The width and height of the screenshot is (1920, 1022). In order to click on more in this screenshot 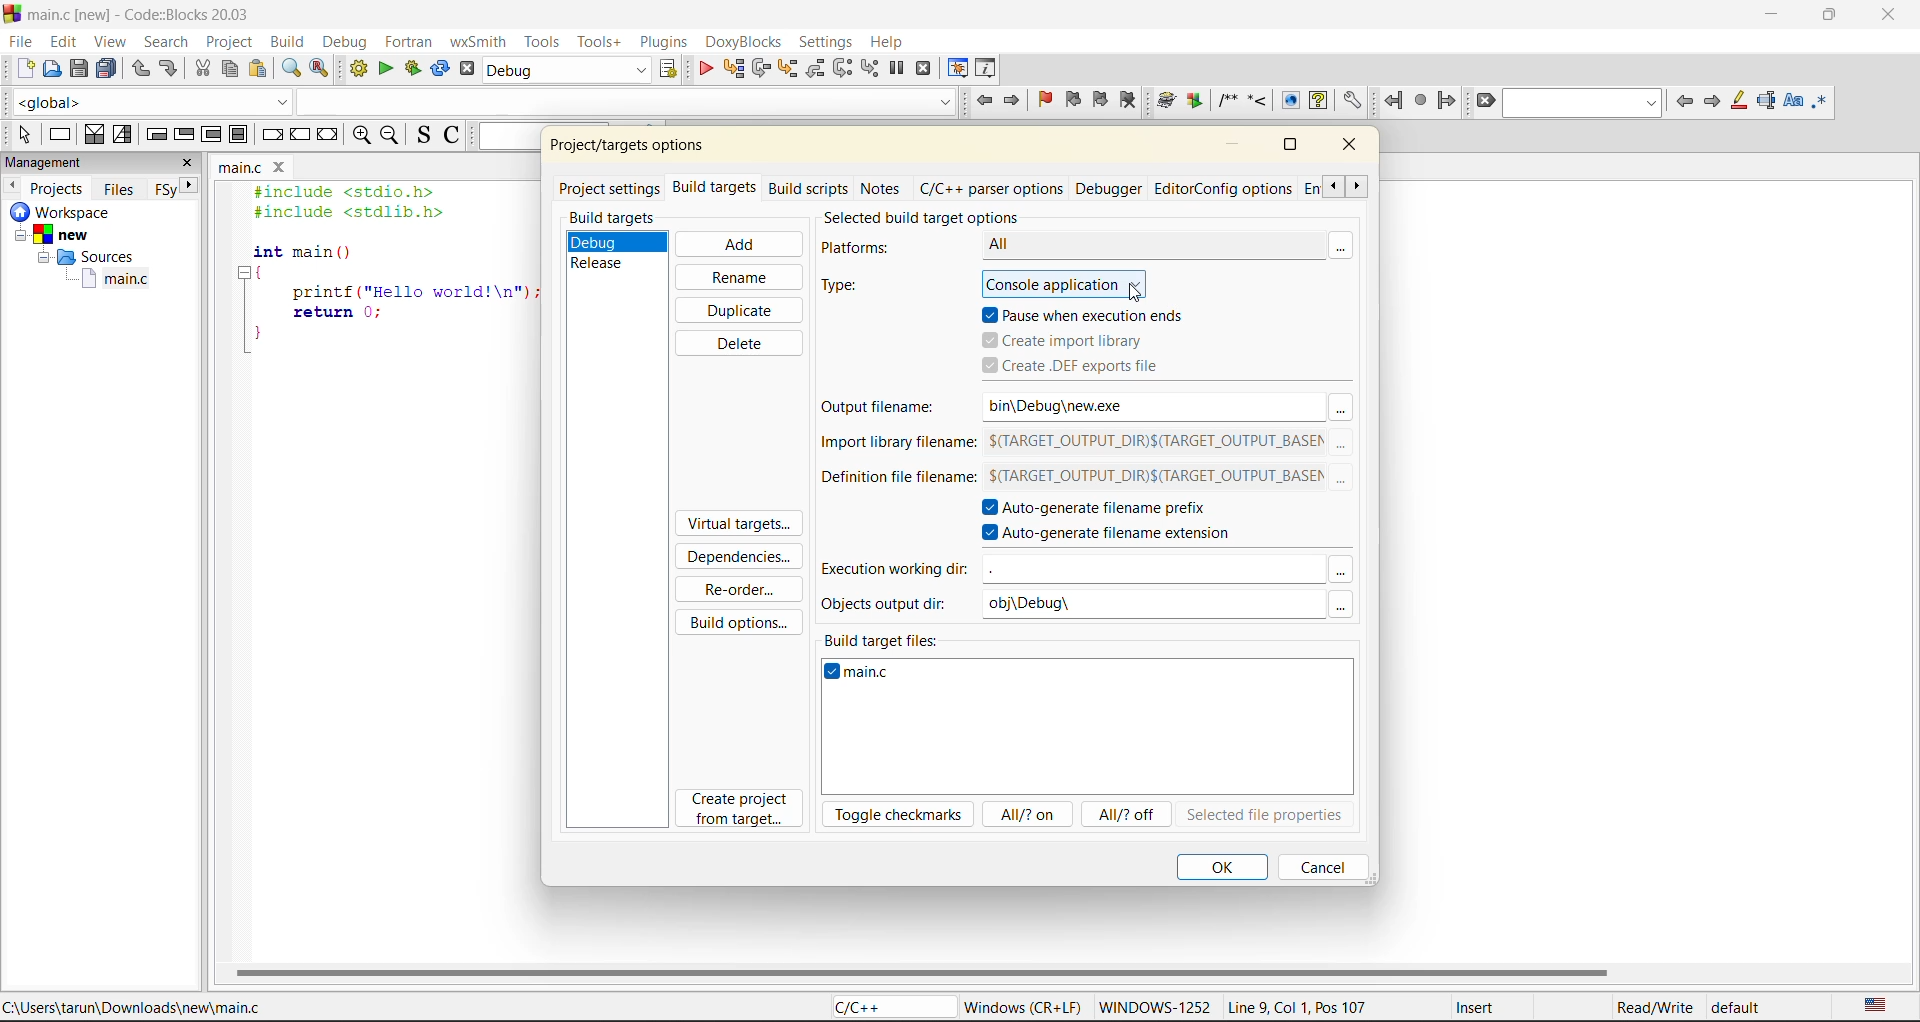, I will do `click(1339, 243)`.